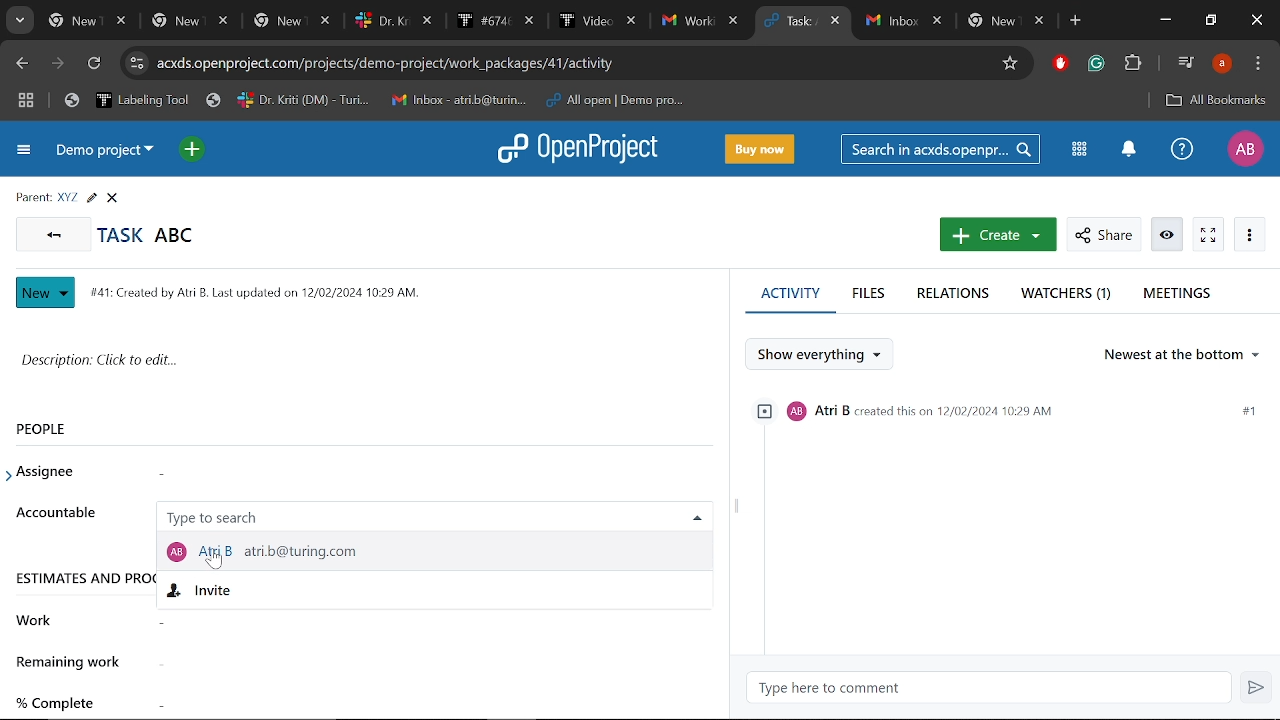 This screenshot has width=1280, height=720. What do you see at coordinates (93, 64) in the screenshot?
I see `Refresh` at bounding box center [93, 64].